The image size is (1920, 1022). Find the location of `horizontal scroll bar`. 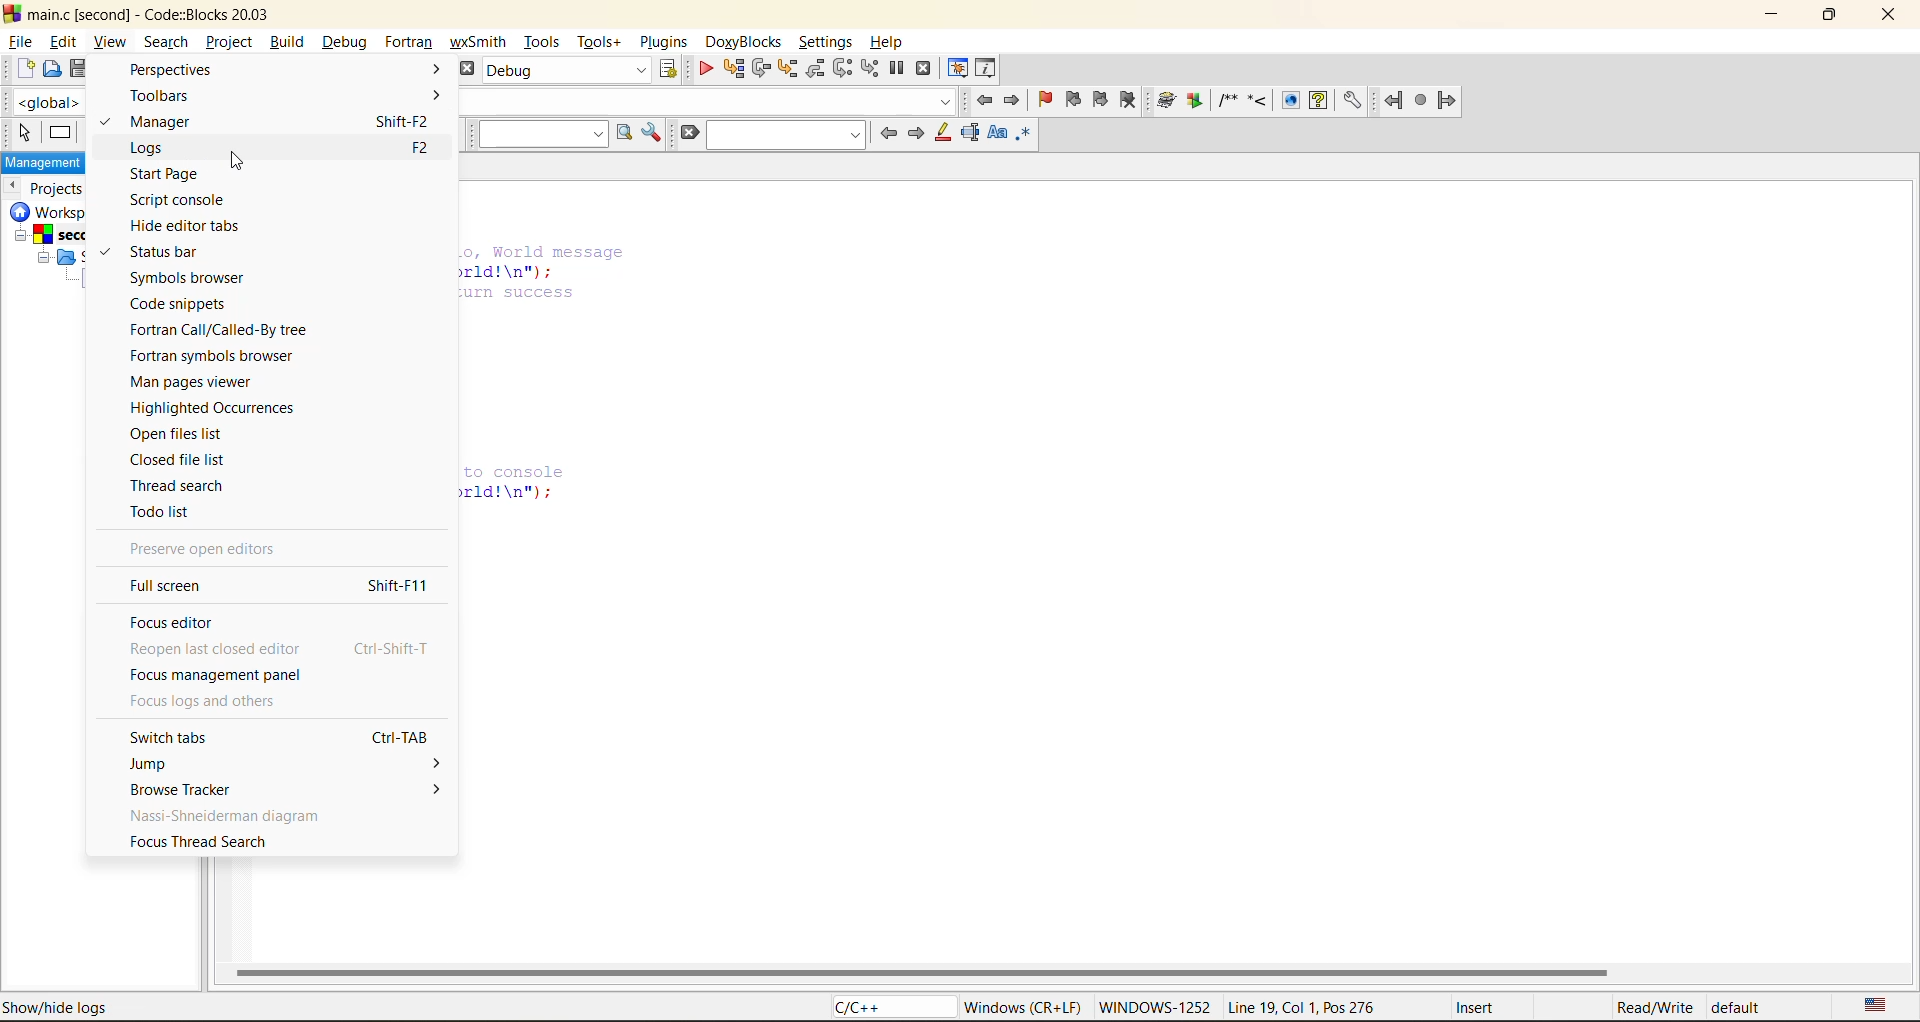

horizontal scroll bar is located at coordinates (923, 973).